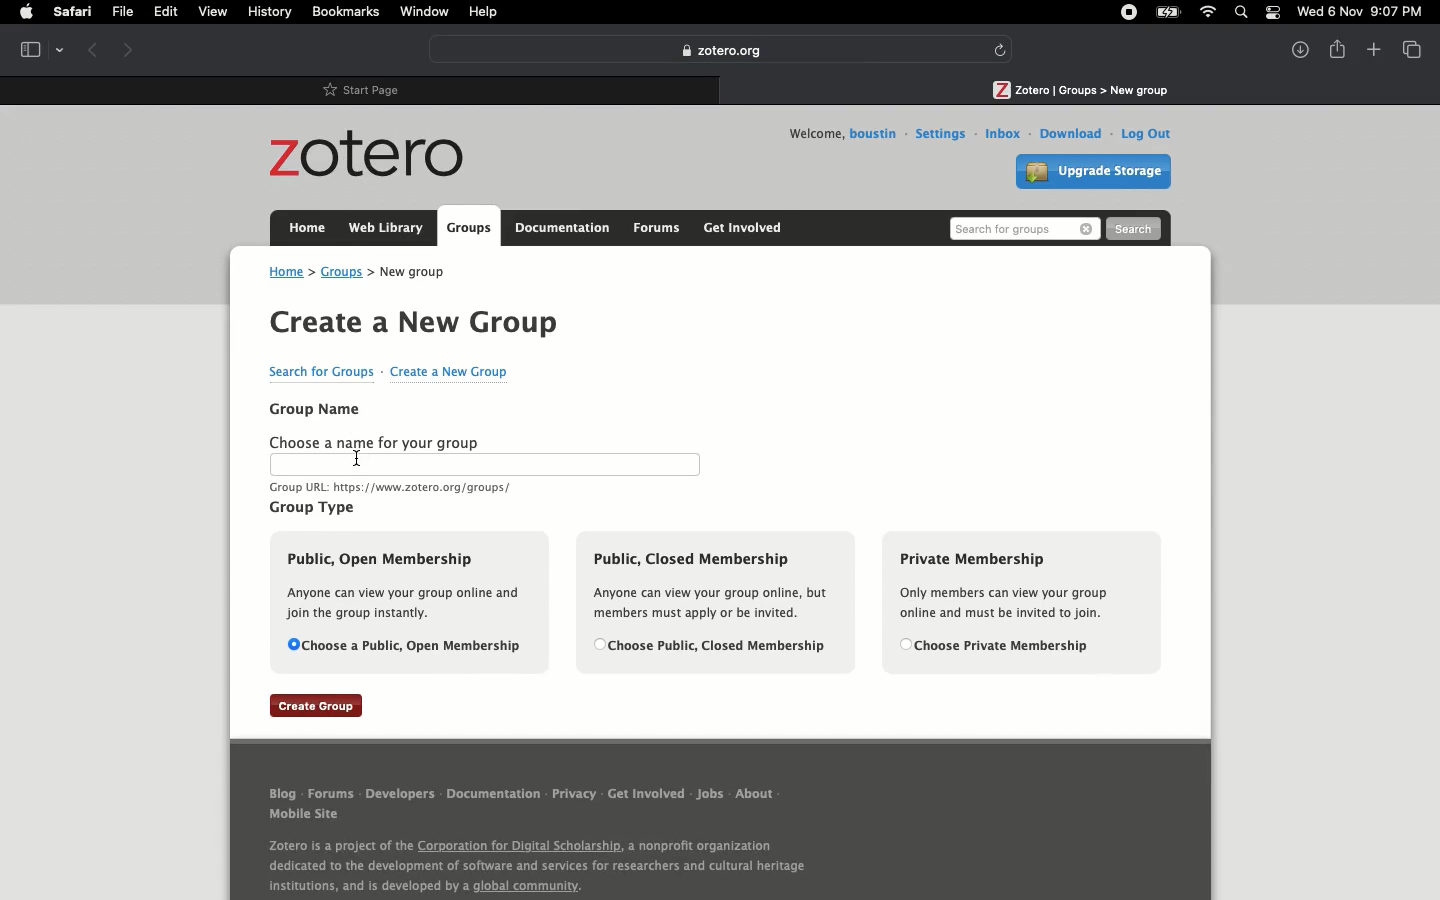 The height and width of the screenshot is (900, 1440). I want to click on Tab view, so click(40, 48).